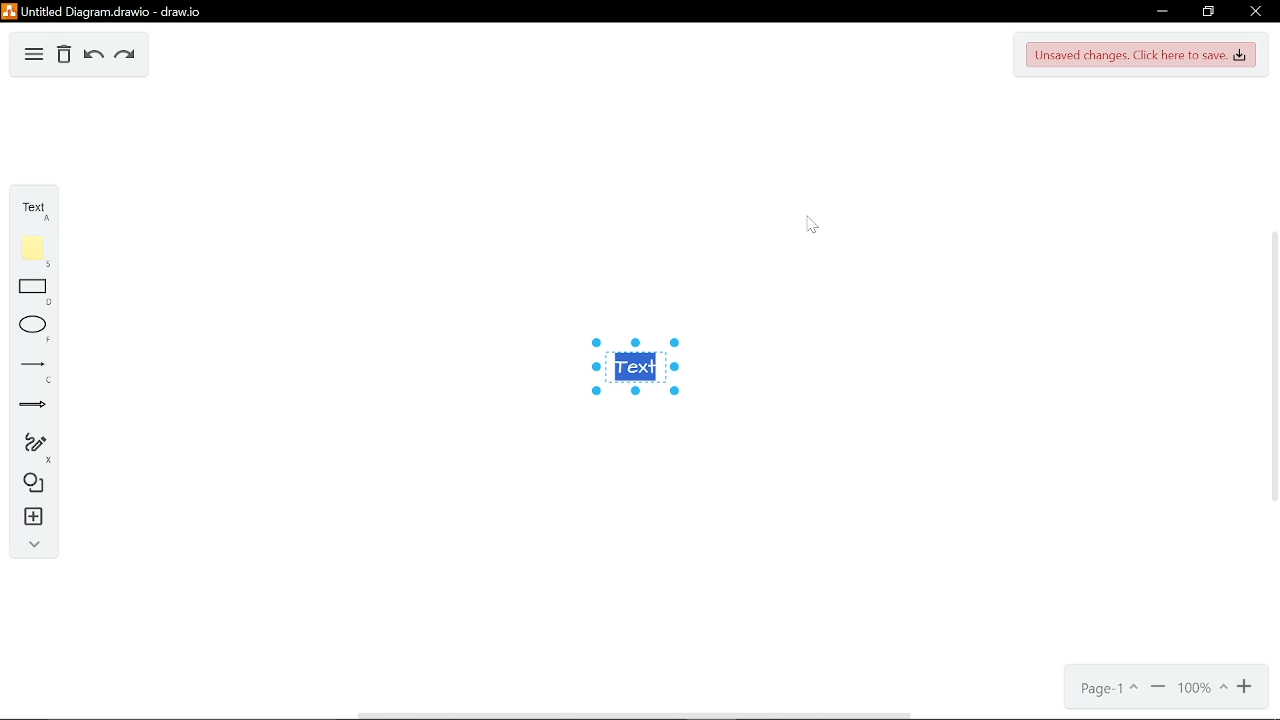  Describe the element at coordinates (28, 251) in the screenshot. I see `Note` at that location.